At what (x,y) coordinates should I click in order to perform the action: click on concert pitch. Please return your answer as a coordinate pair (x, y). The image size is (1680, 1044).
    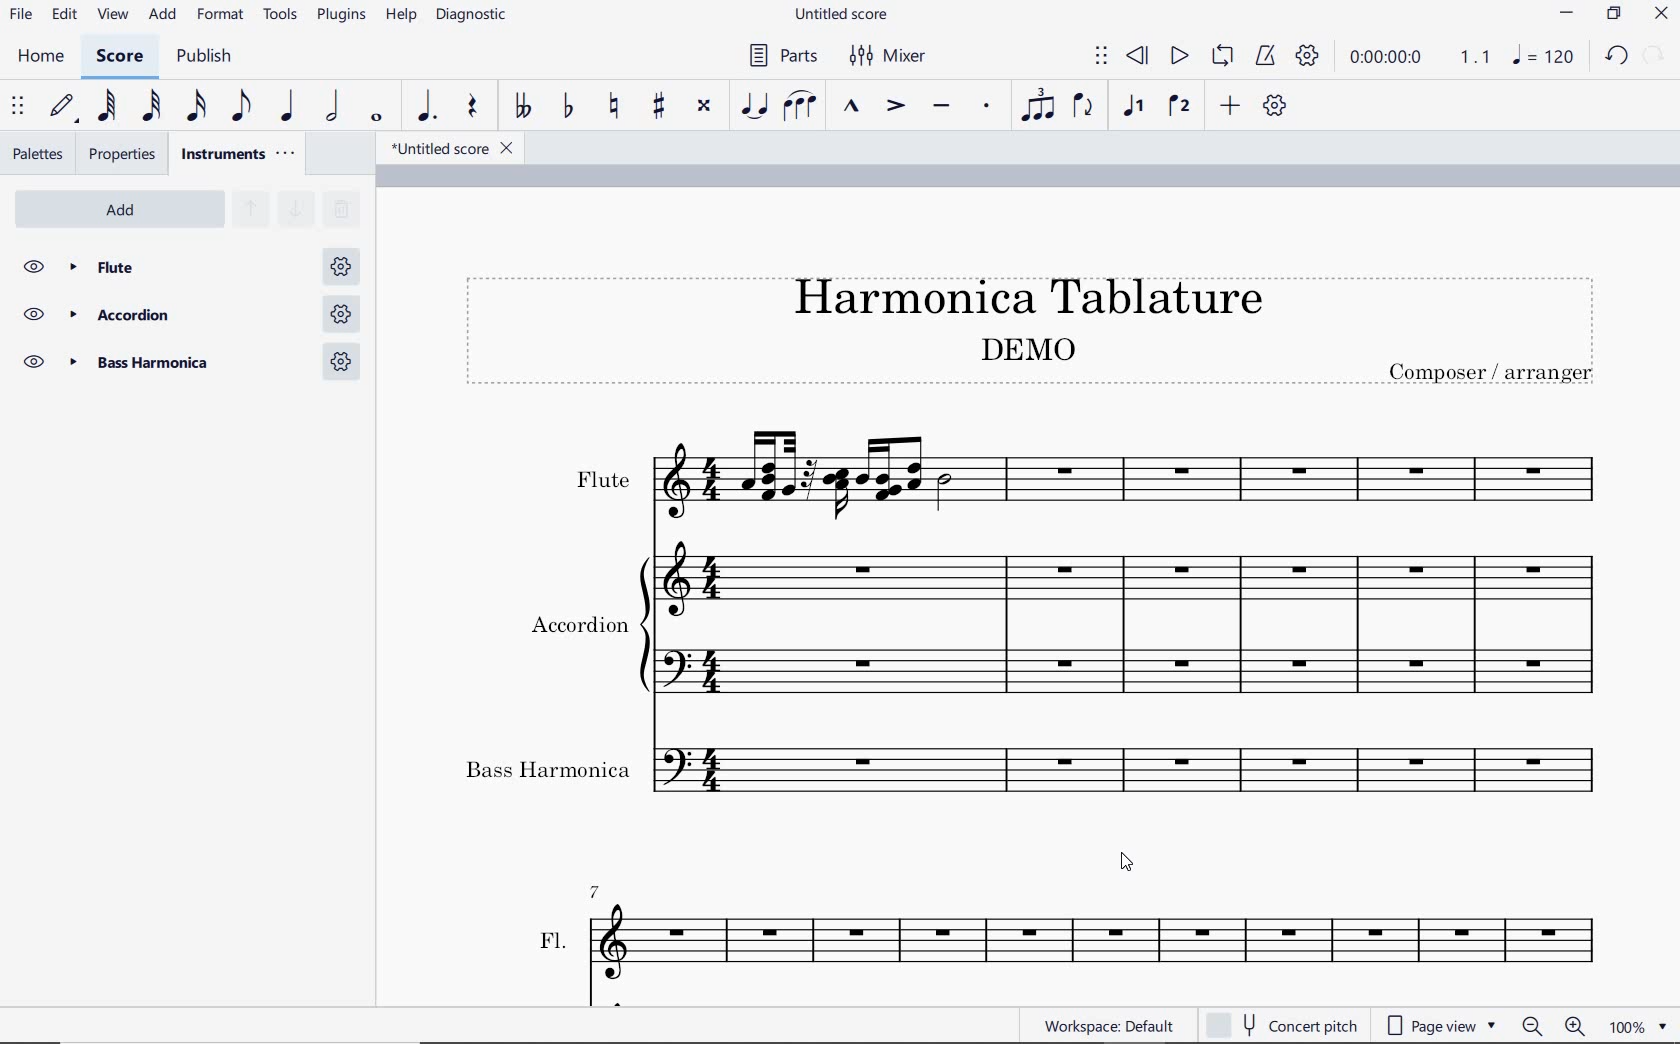
    Looking at the image, I should click on (1302, 1027).